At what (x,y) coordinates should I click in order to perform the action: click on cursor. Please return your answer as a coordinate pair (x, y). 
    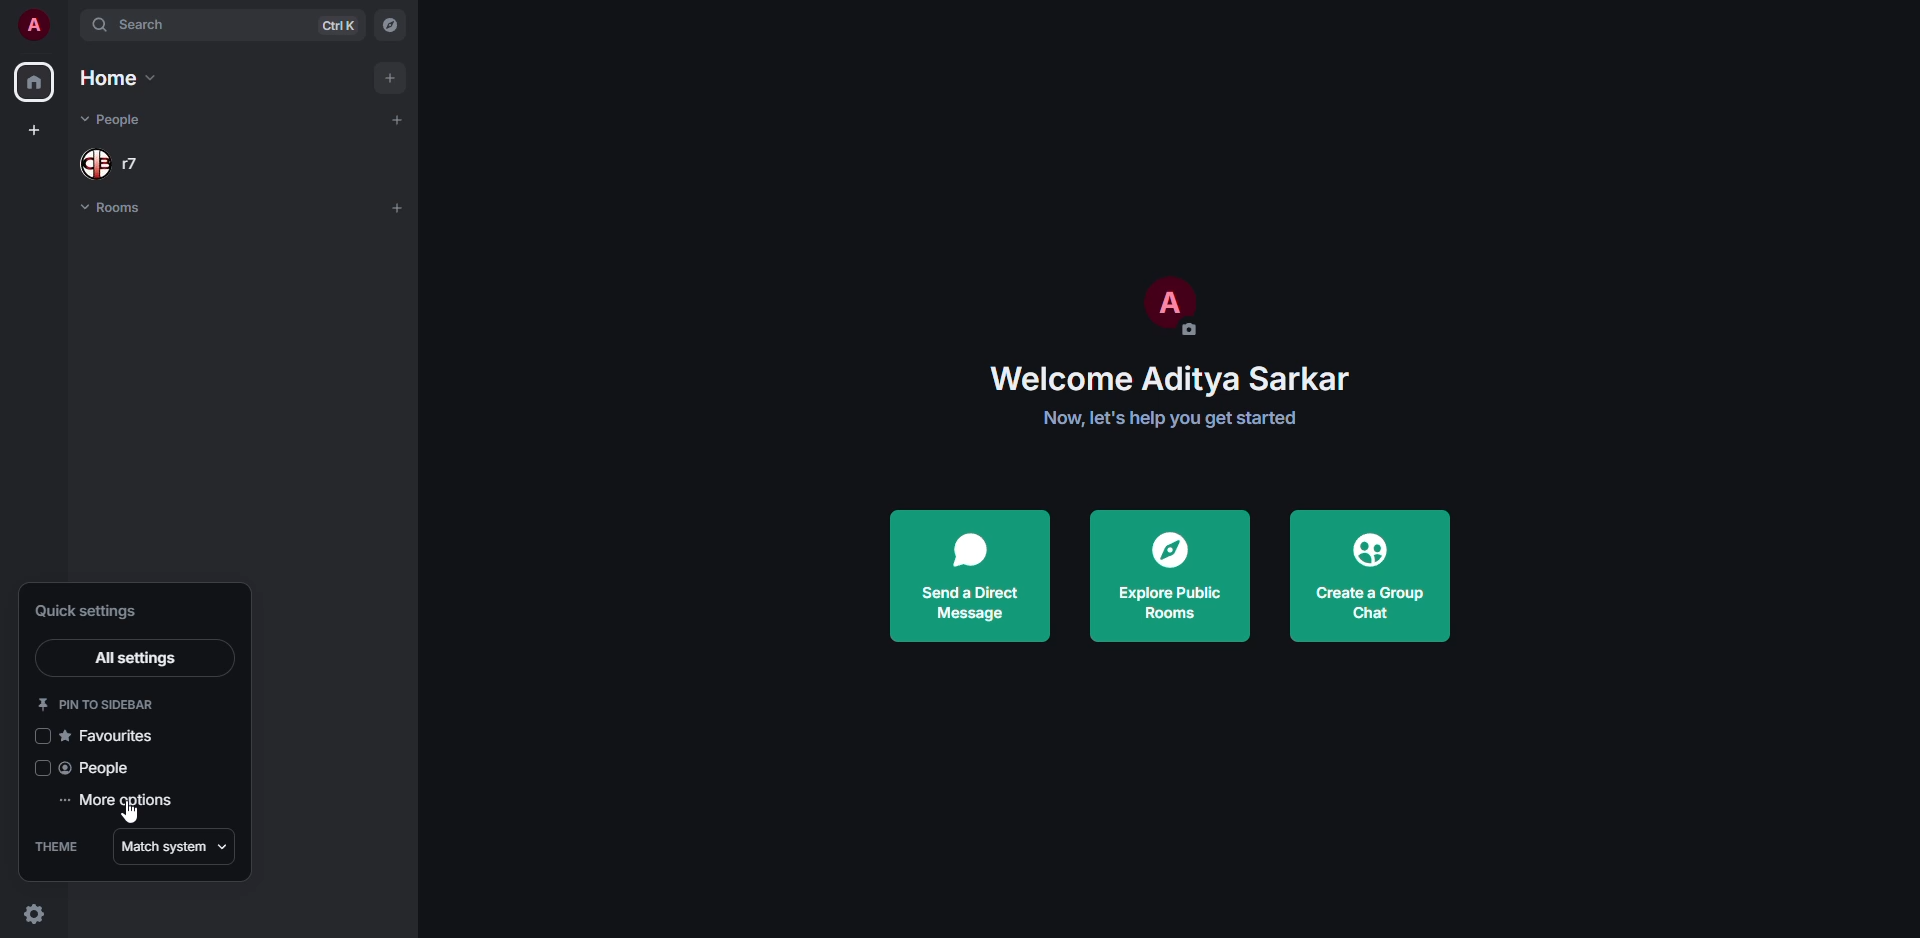
    Looking at the image, I should click on (129, 816).